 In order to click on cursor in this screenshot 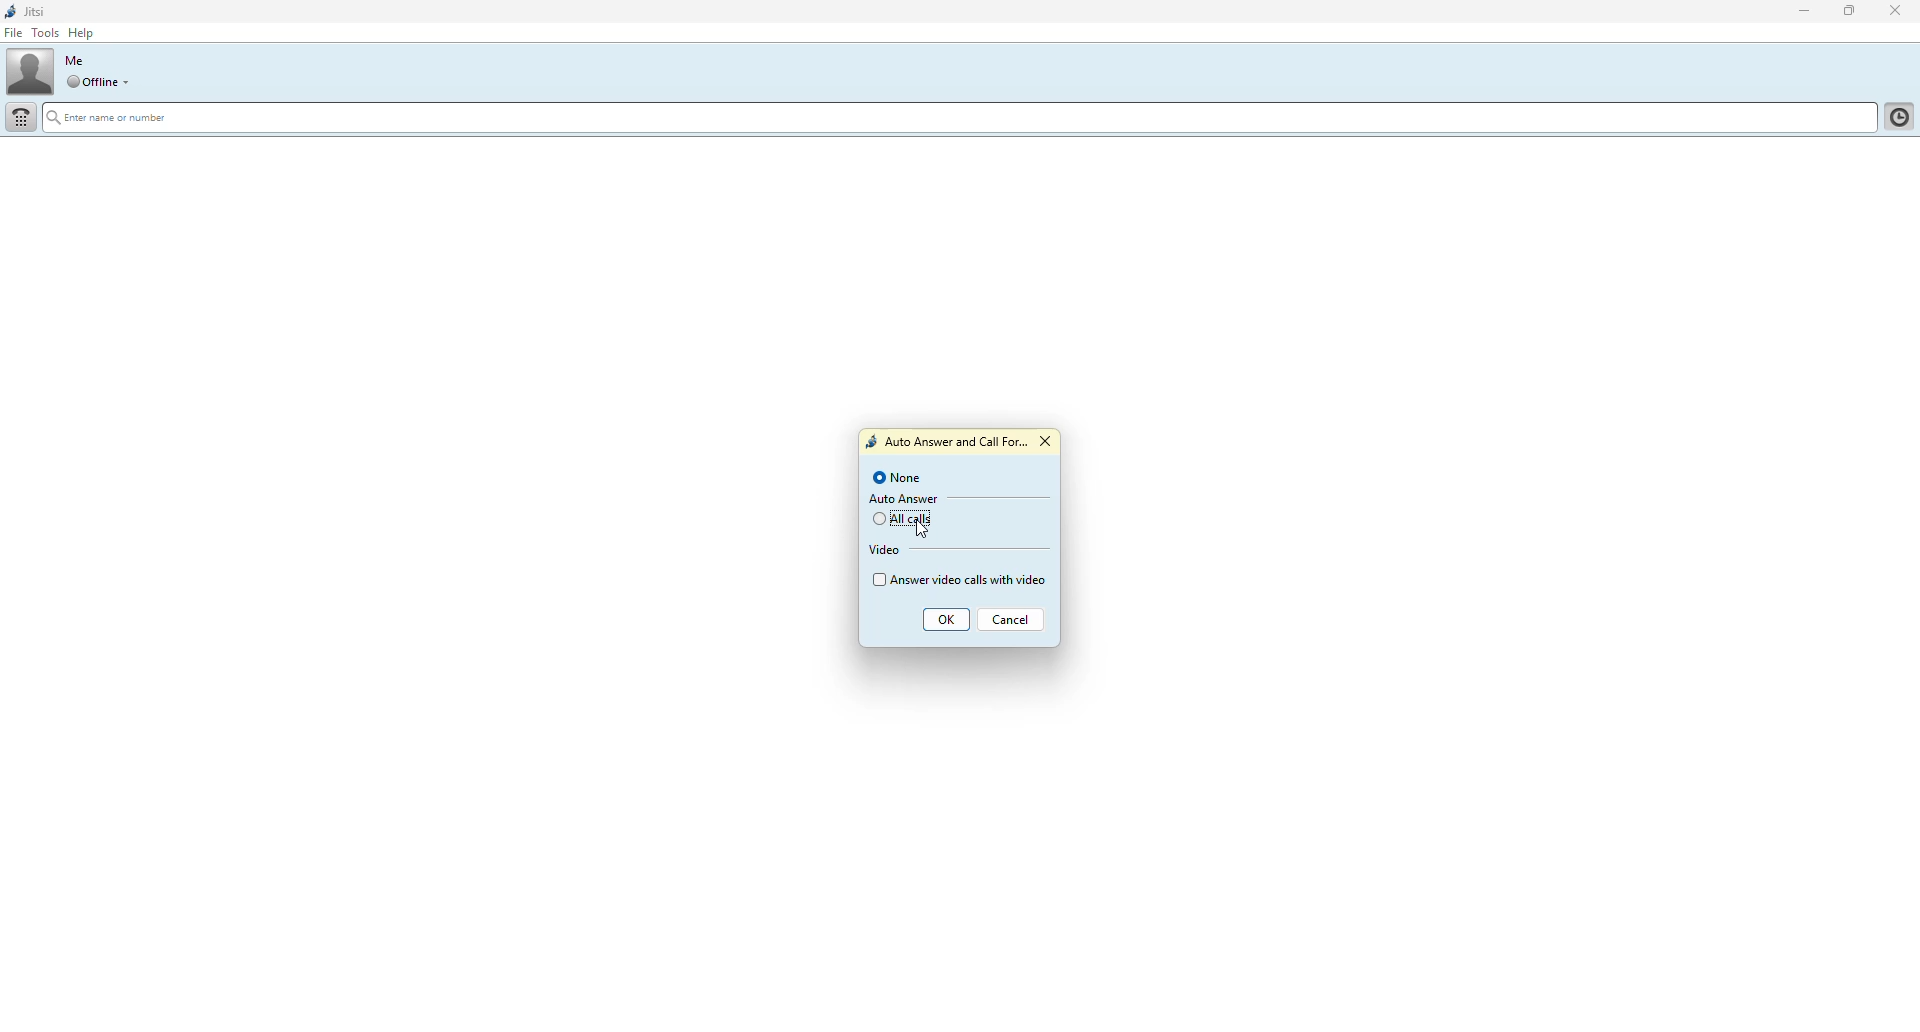, I will do `click(928, 524)`.